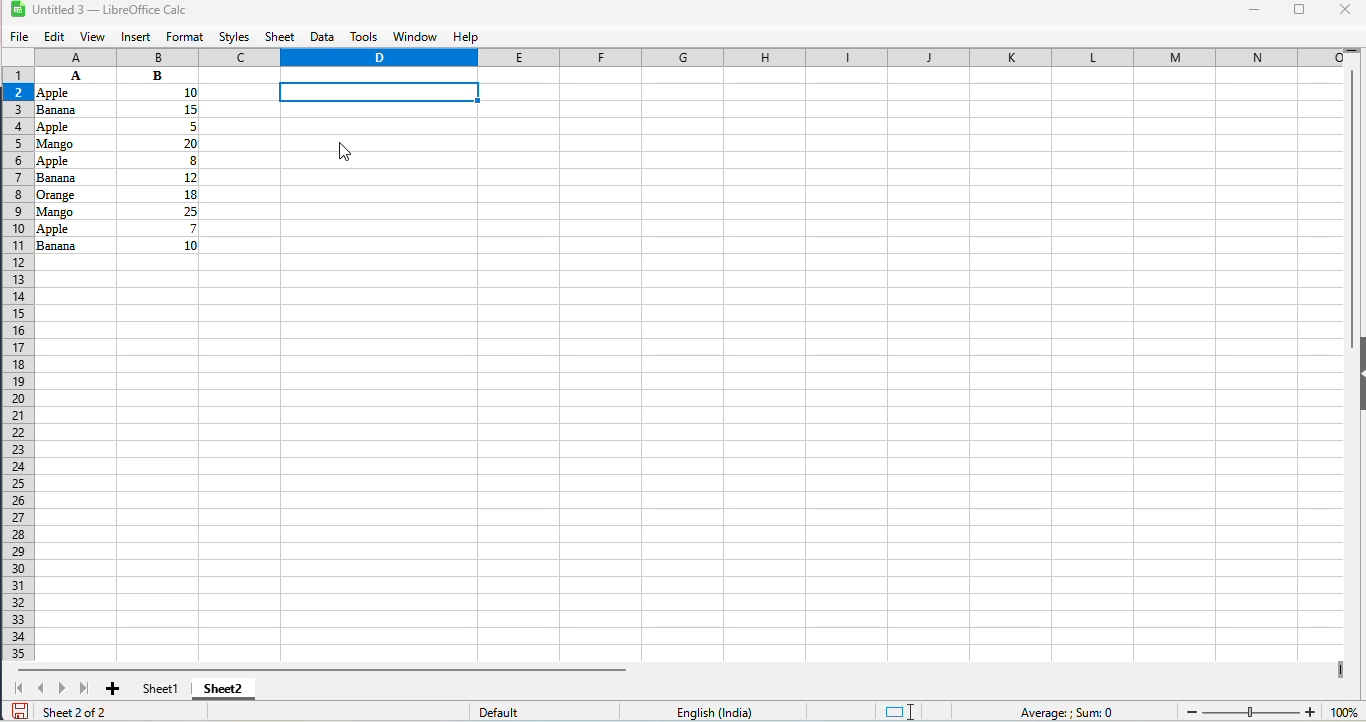  Describe the element at coordinates (900, 712) in the screenshot. I see `standard selection` at that location.